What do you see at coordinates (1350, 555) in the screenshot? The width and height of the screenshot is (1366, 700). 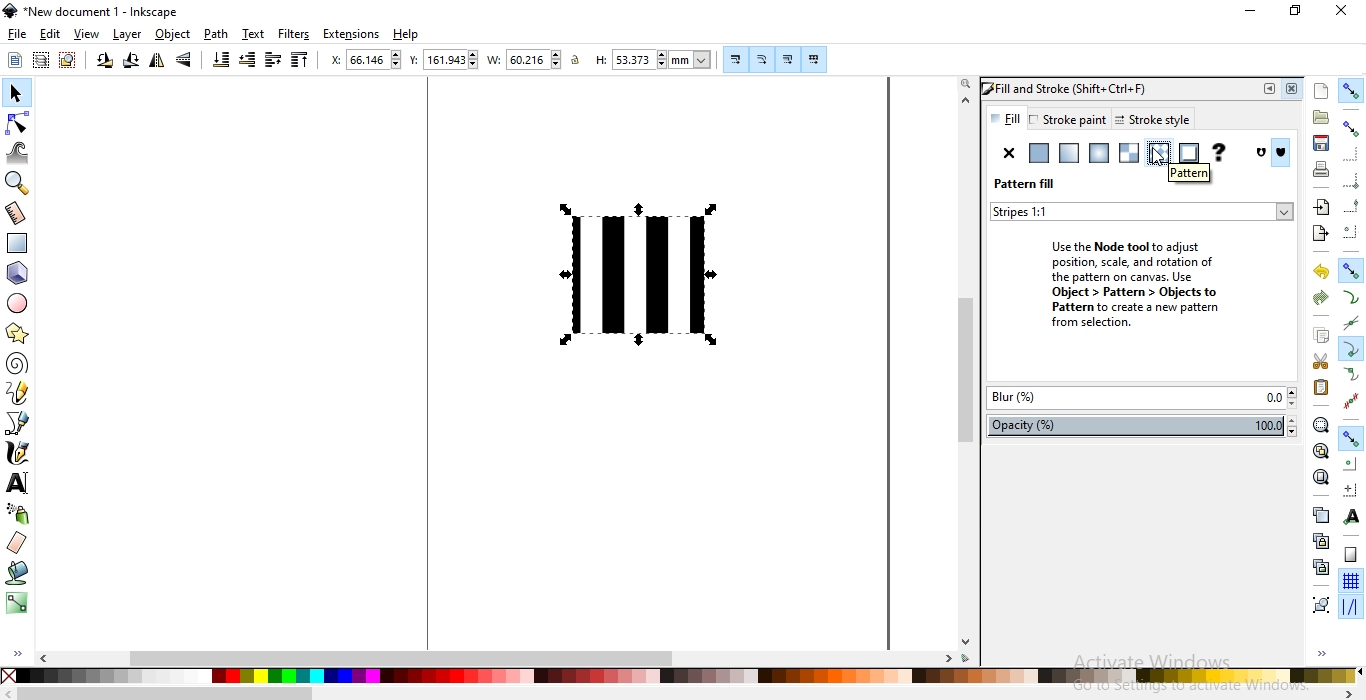 I see `snap to page border` at bounding box center [1350, 555].